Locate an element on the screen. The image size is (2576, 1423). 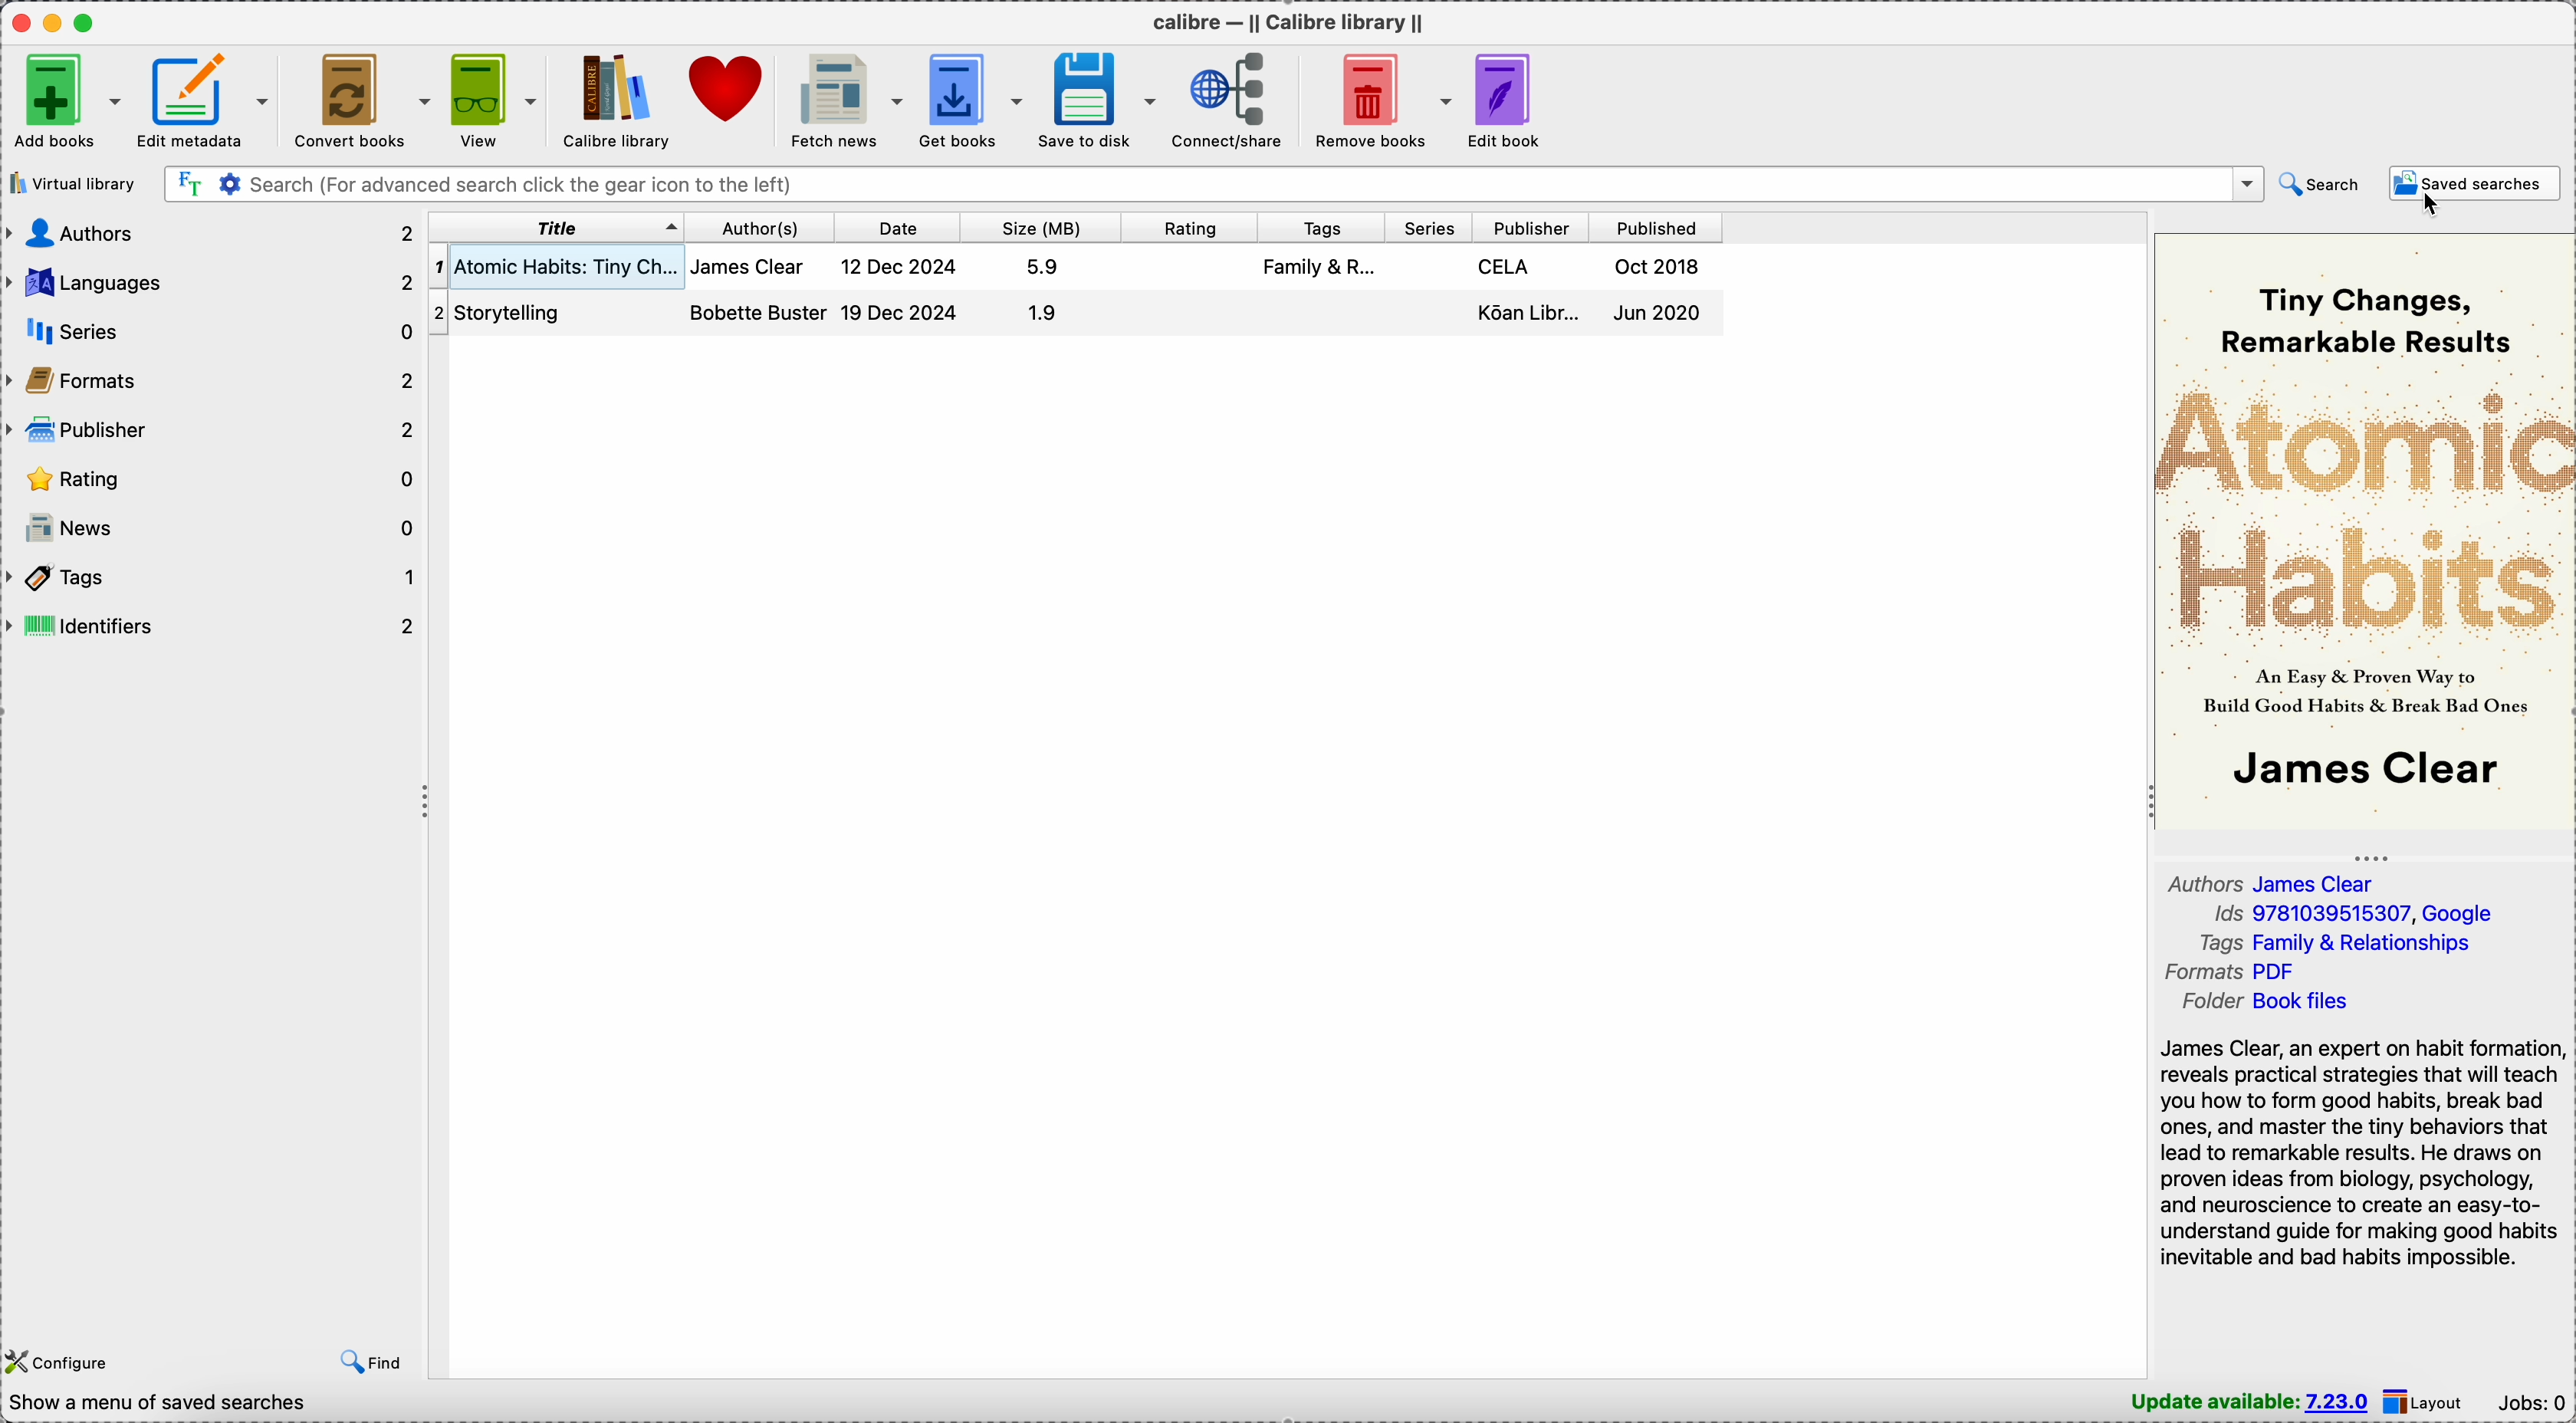
formats: PDF is located at coordinates (2236, 972).